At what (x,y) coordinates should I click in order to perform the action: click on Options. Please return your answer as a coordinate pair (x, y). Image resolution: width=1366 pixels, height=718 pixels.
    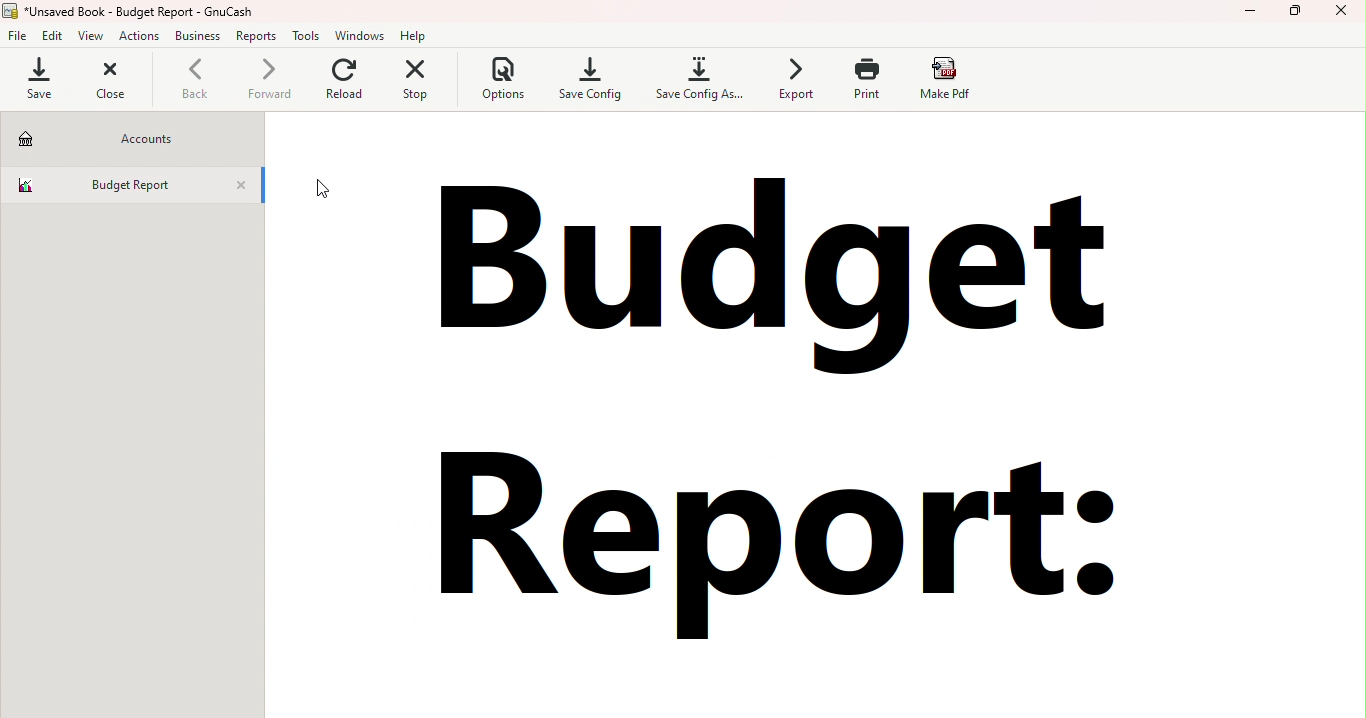
    Looking at the image, I should click on (499, 81).